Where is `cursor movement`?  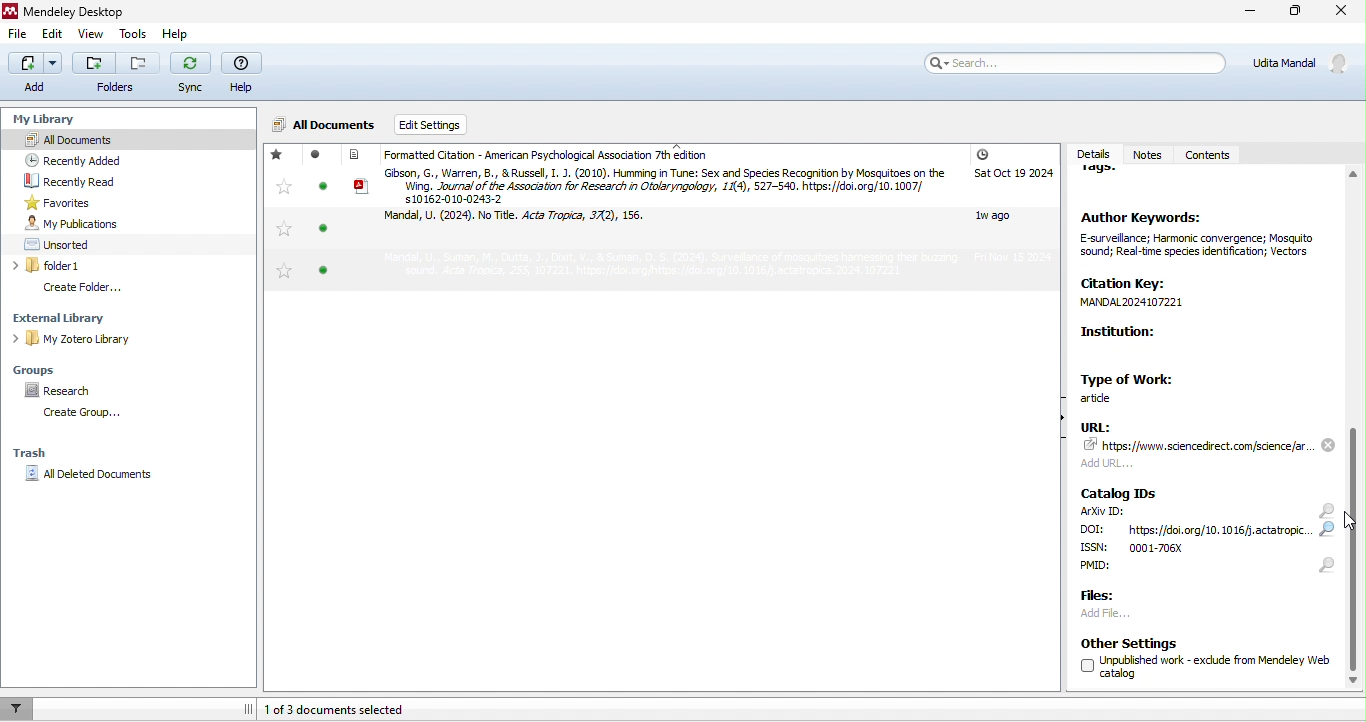 cursor movement is located at coordinates (1346, 520).